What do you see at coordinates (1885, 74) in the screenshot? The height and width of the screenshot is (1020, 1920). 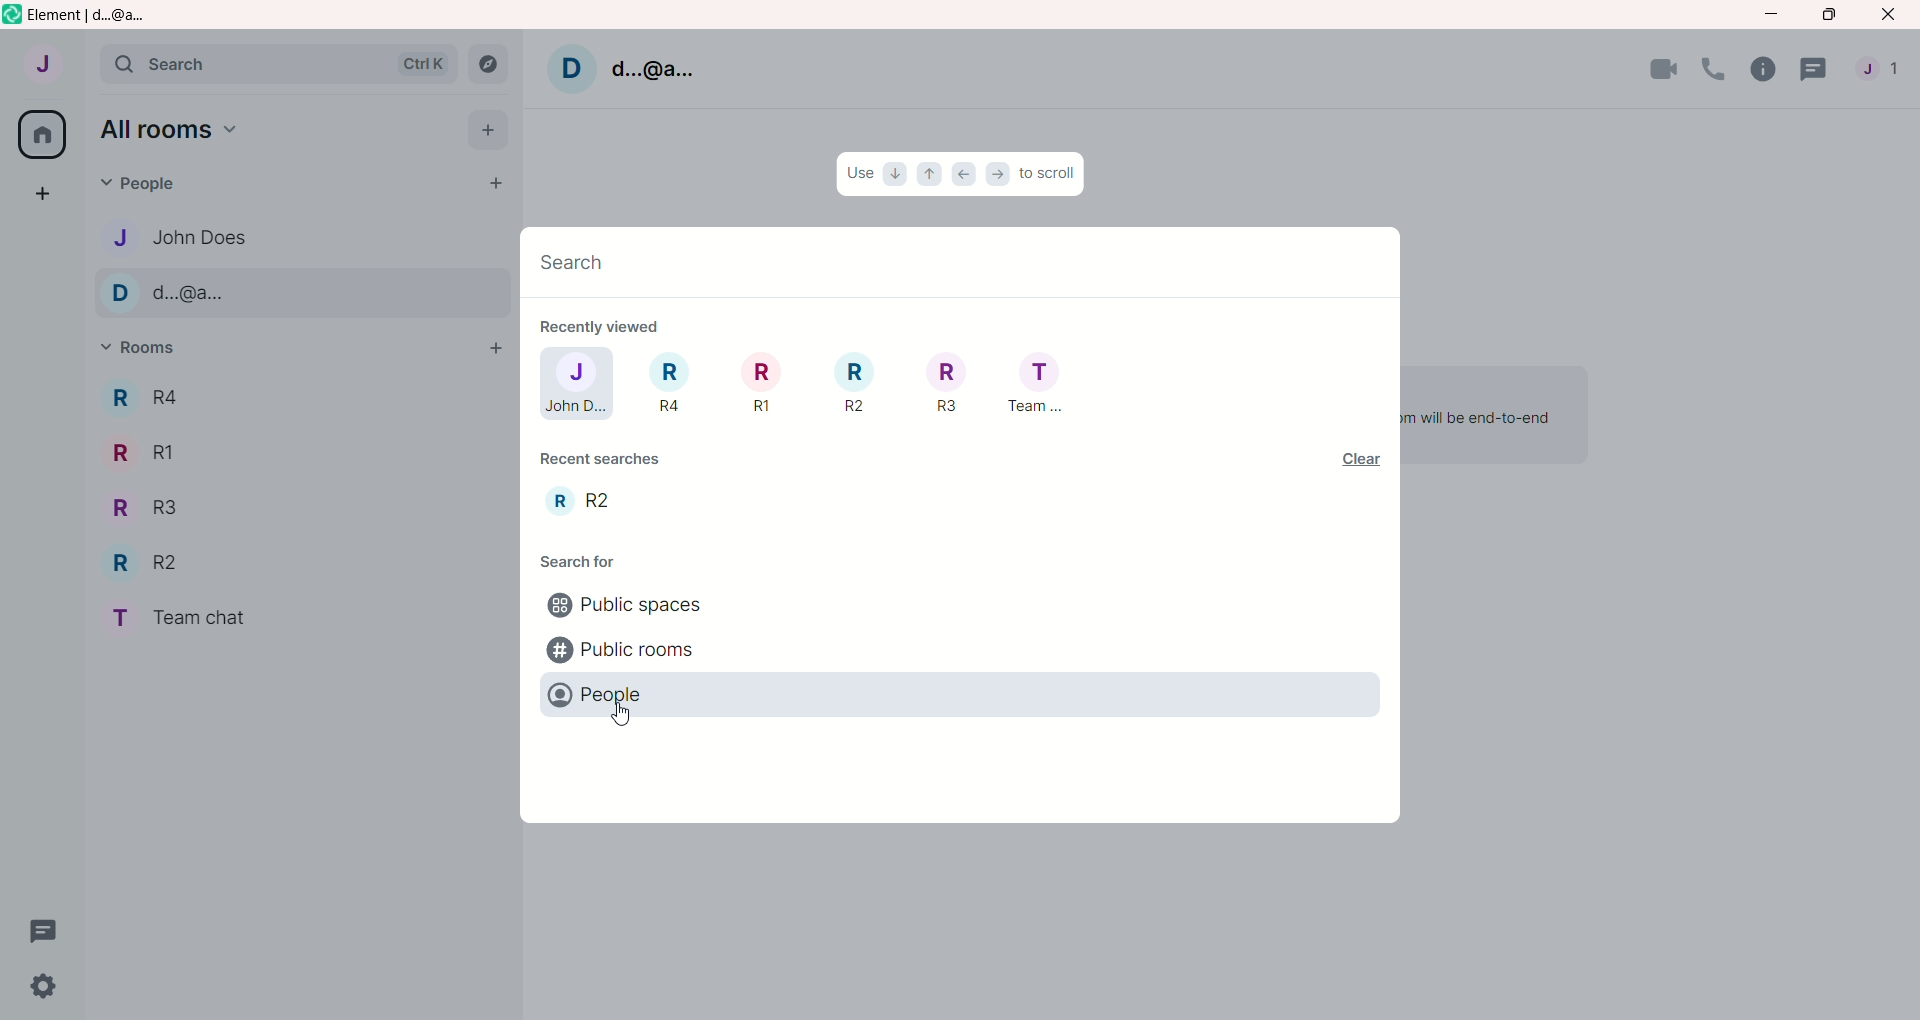 I see `people` at bounding box center [1885, 74].